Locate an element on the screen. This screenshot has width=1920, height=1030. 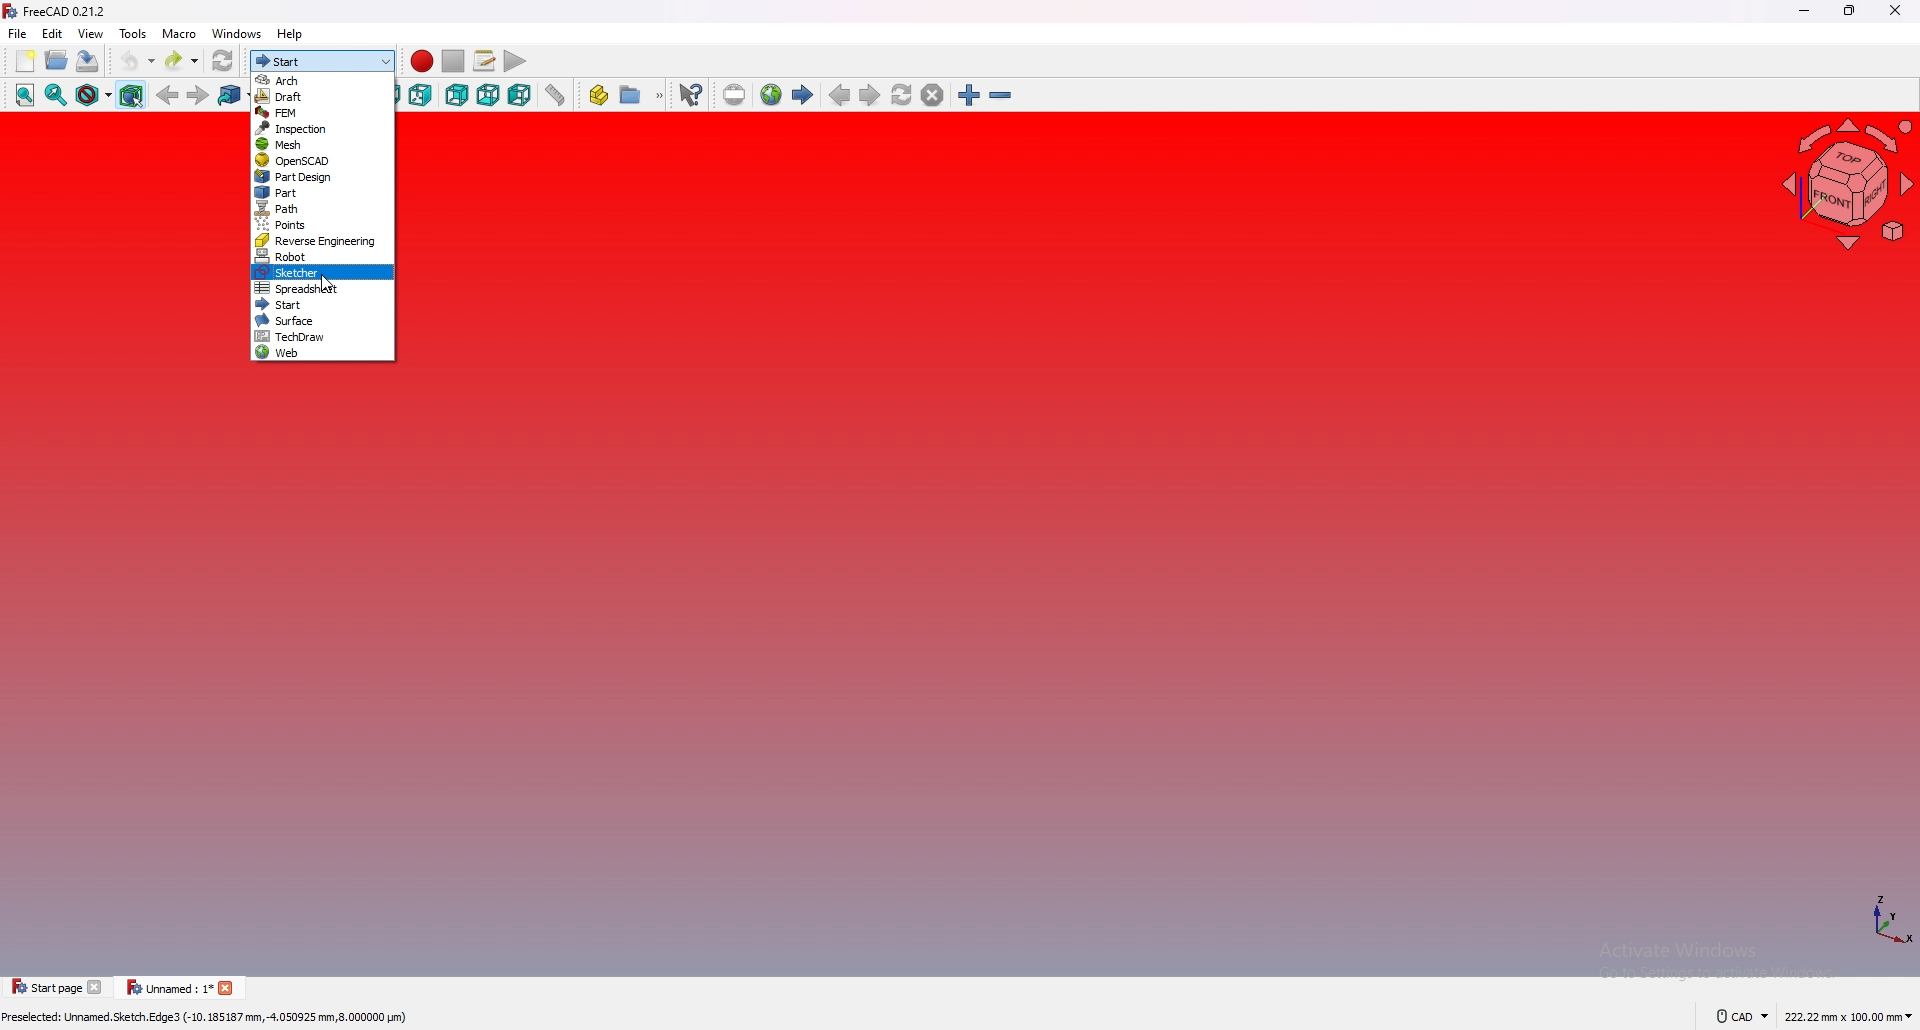
robot is located at coordinates (322, 254).